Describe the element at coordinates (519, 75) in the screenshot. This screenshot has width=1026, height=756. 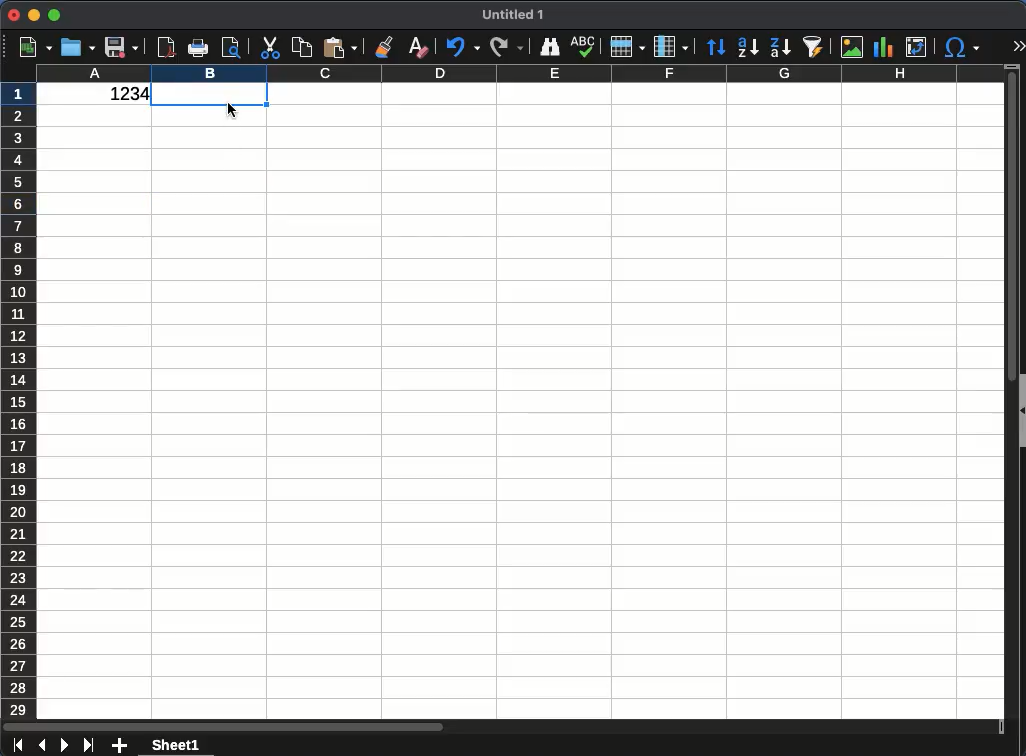
I see `columns` at that location.